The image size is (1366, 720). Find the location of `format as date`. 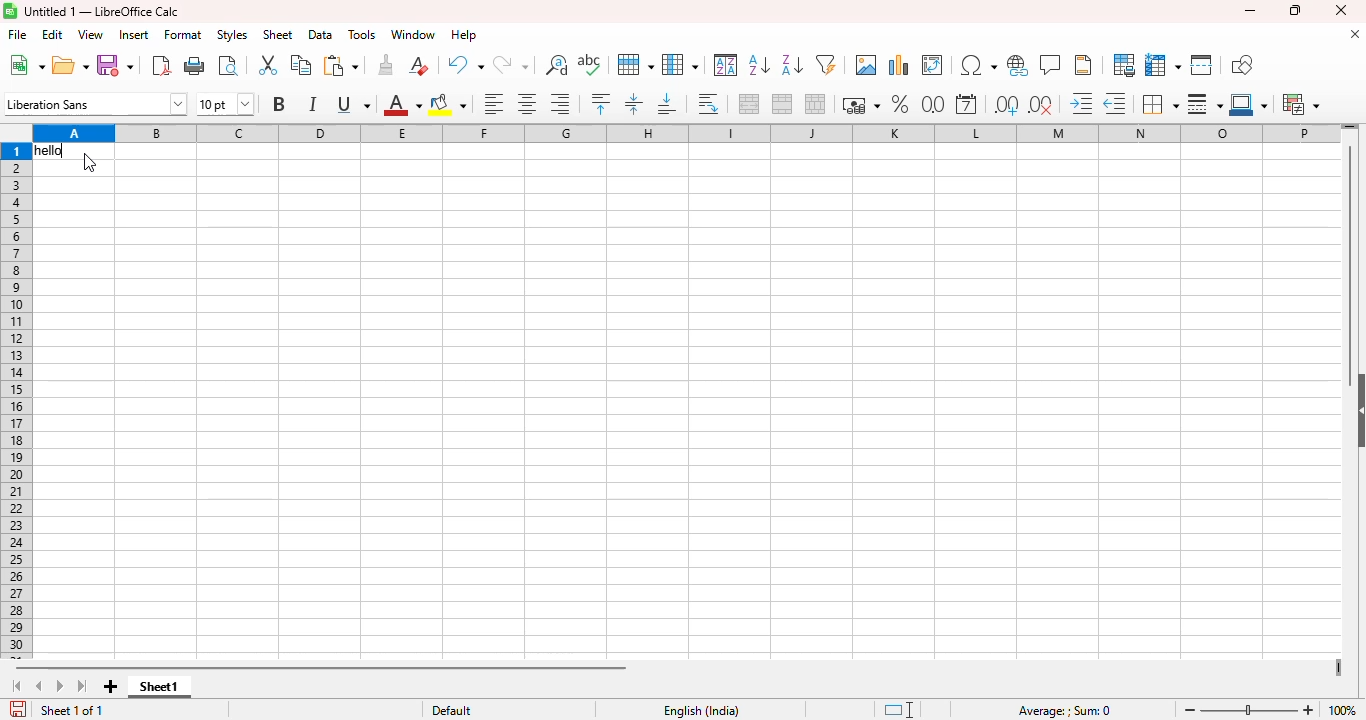

format as date is located at coordinates (966, 104).